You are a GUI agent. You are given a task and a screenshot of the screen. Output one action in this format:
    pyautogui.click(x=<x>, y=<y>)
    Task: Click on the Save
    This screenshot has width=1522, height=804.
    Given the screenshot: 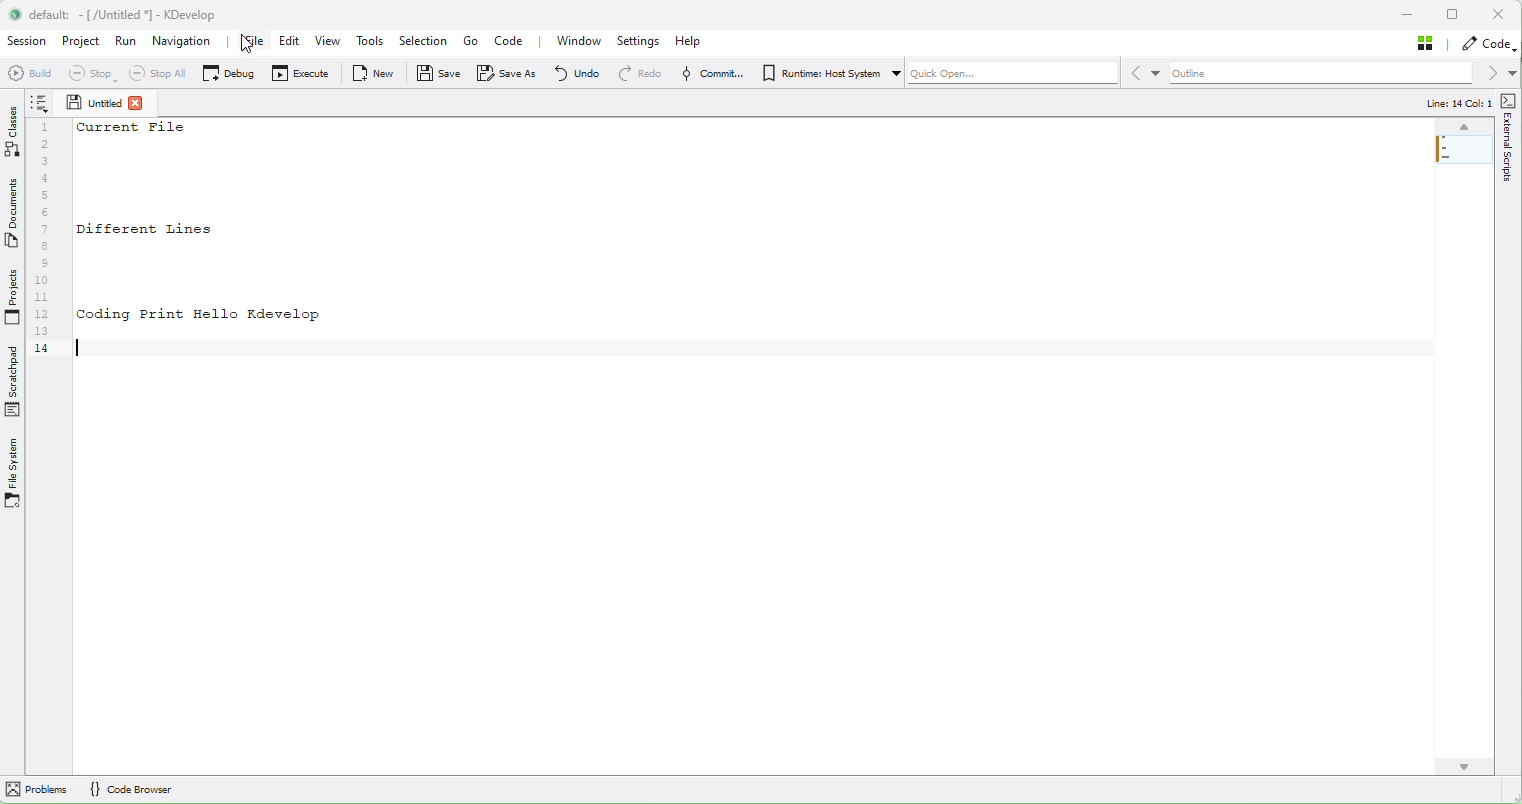 What is the action you would take?
    pyautogui.click(x=435, y=74)
    